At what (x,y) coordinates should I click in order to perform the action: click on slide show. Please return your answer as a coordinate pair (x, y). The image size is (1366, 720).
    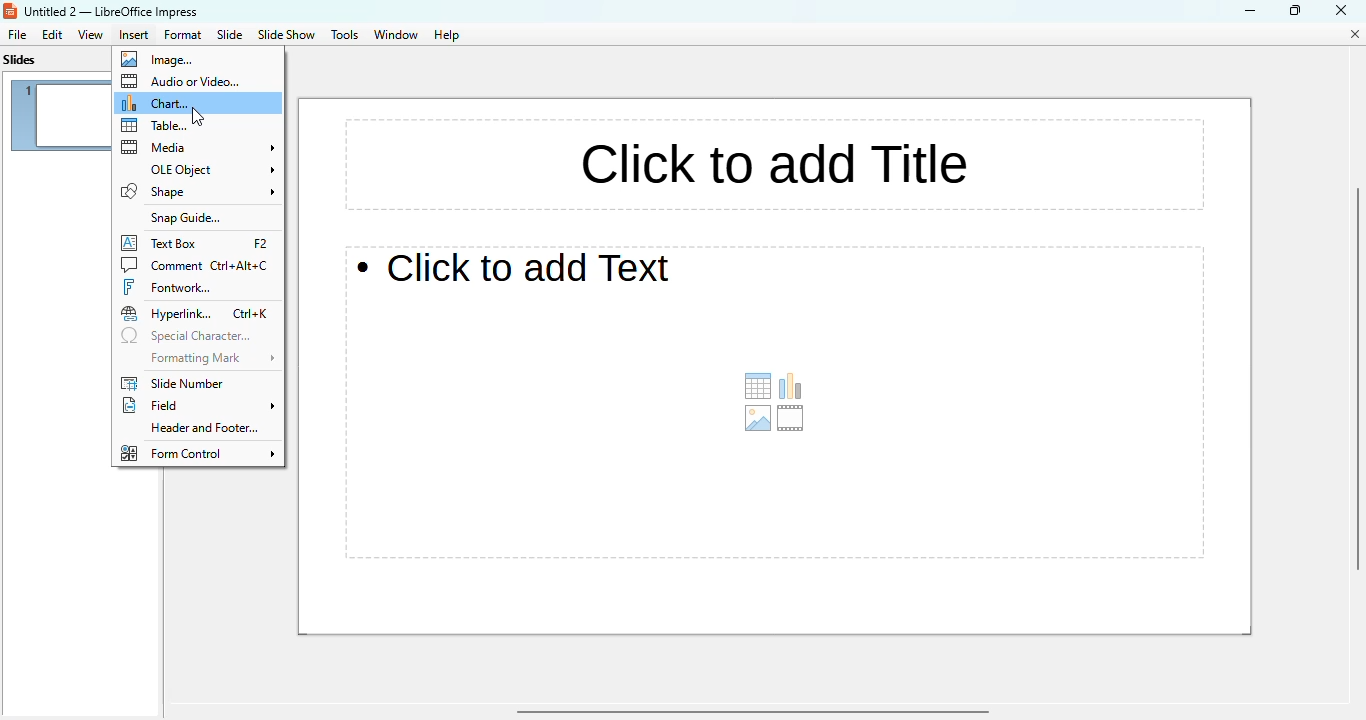
    Looking at the image, I should click on (286, 35).